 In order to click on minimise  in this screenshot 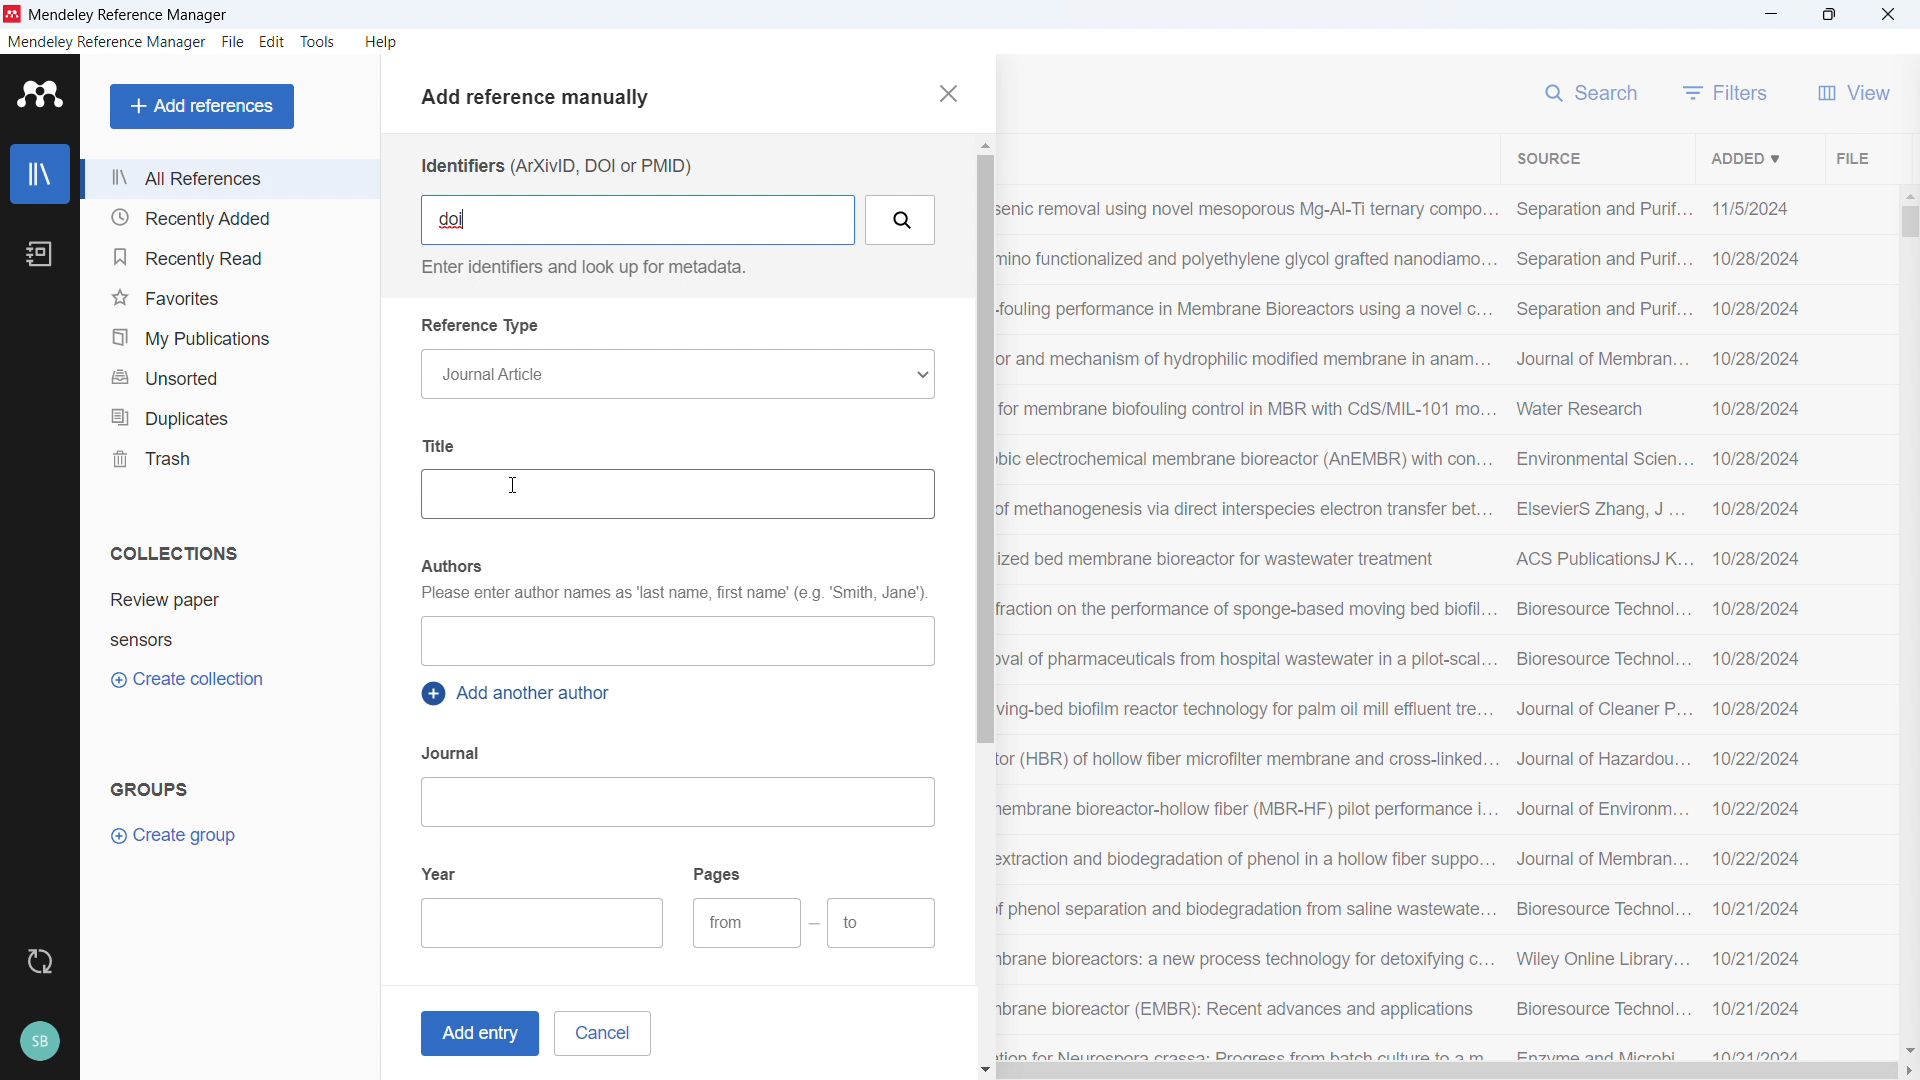, I will do `click(1772, 15)`.